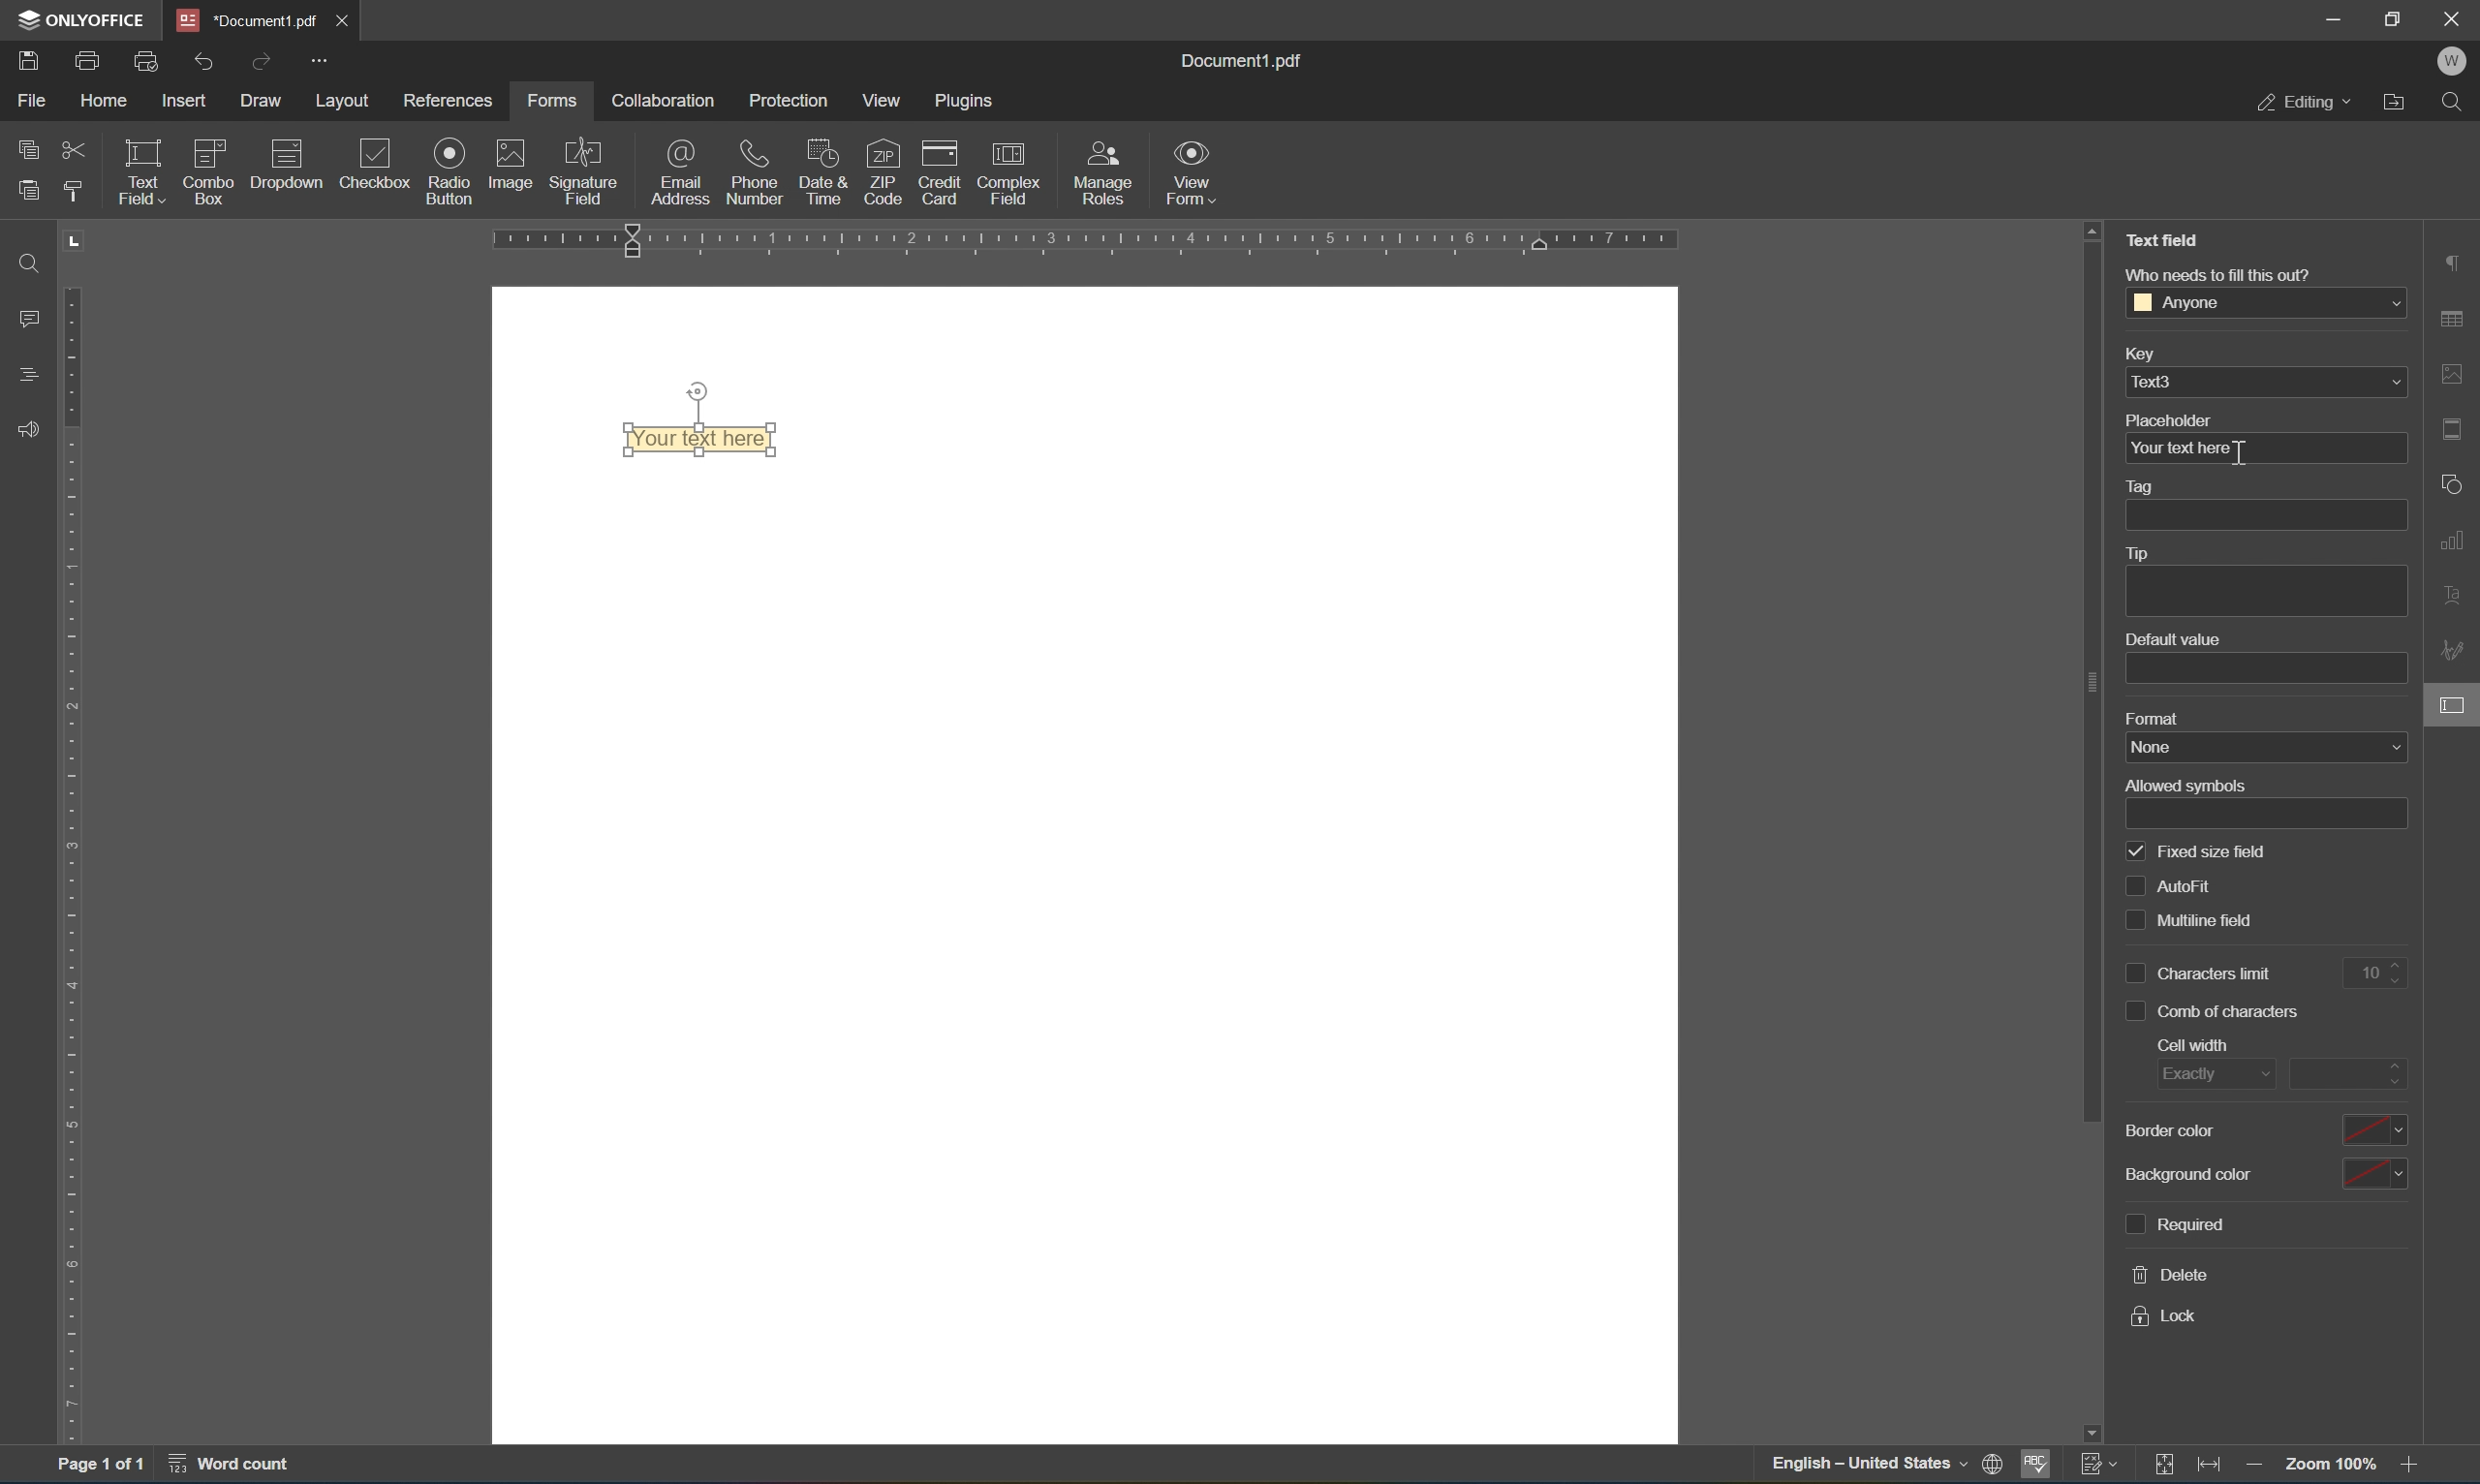 This screenshot has height=1484, width=2480. I want to click on zoom out, so click(2255, 1469).